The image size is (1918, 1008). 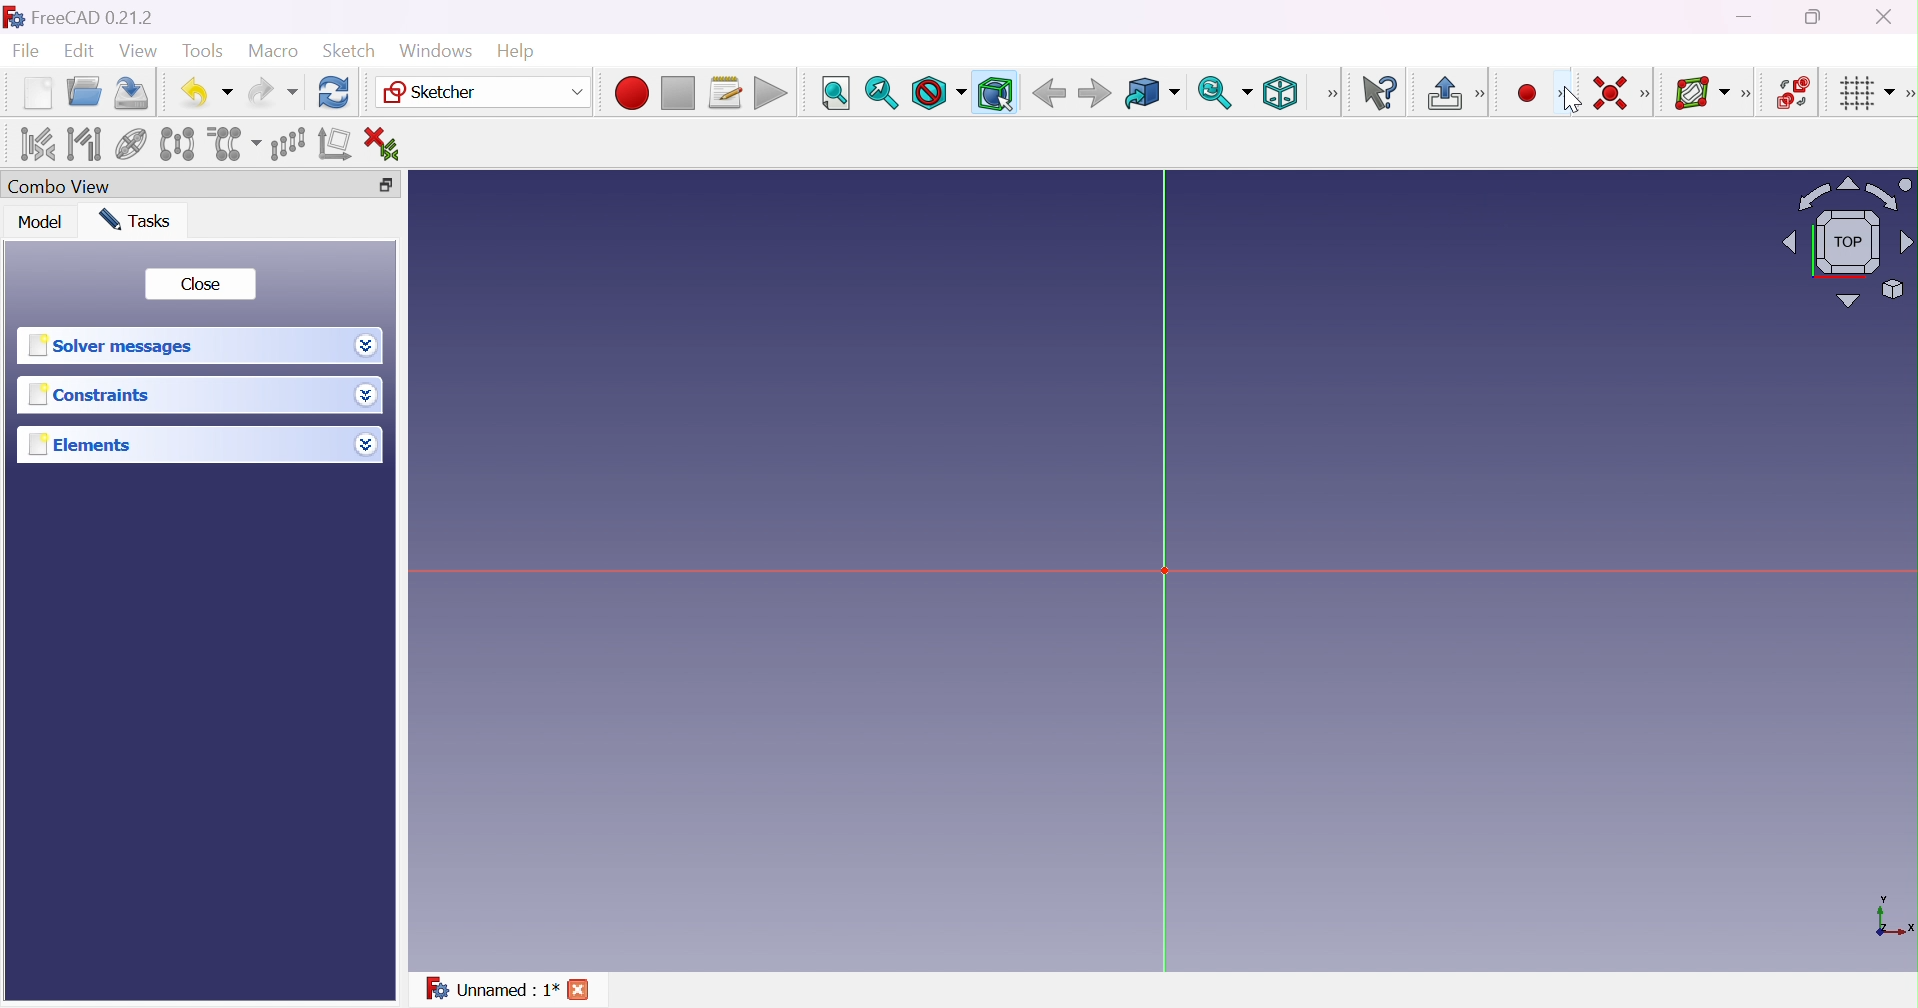 I want to click on Toggle grid, so click(x=1865, y=95).